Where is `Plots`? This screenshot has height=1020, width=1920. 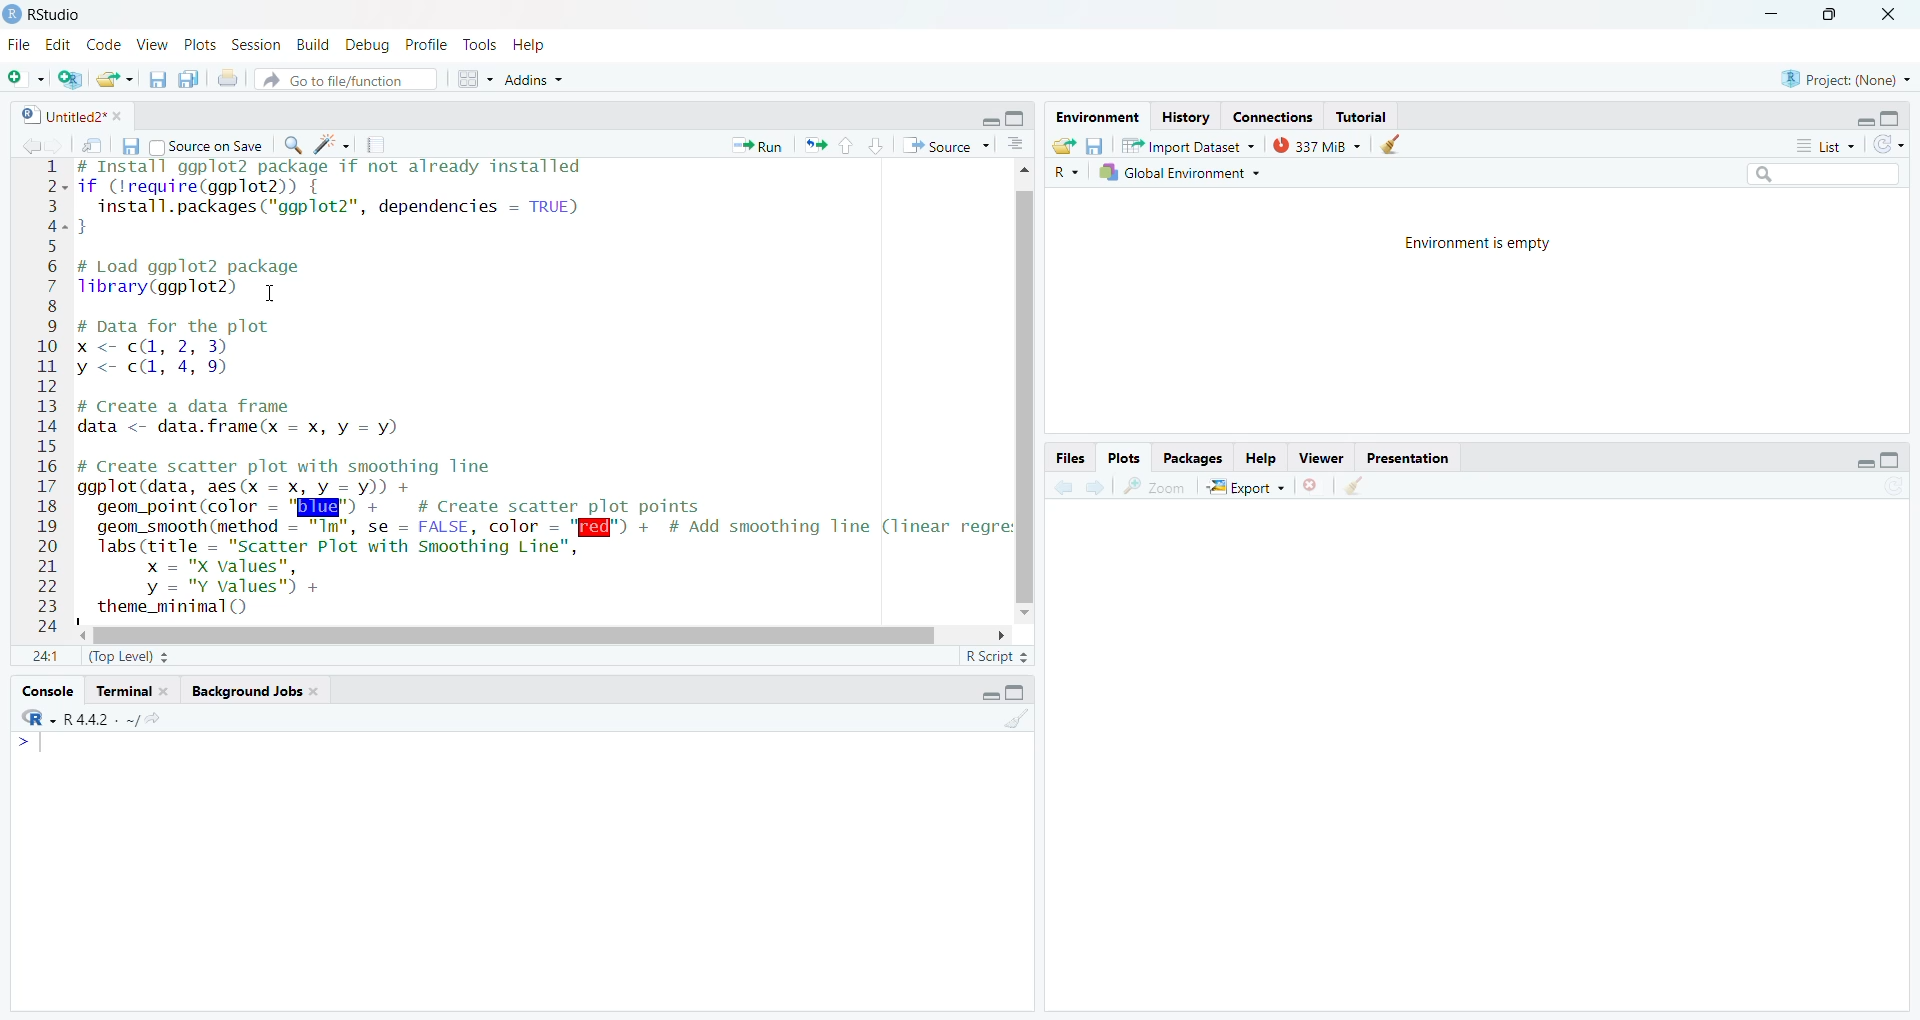 Plots is located at coordinates (1124, 457).